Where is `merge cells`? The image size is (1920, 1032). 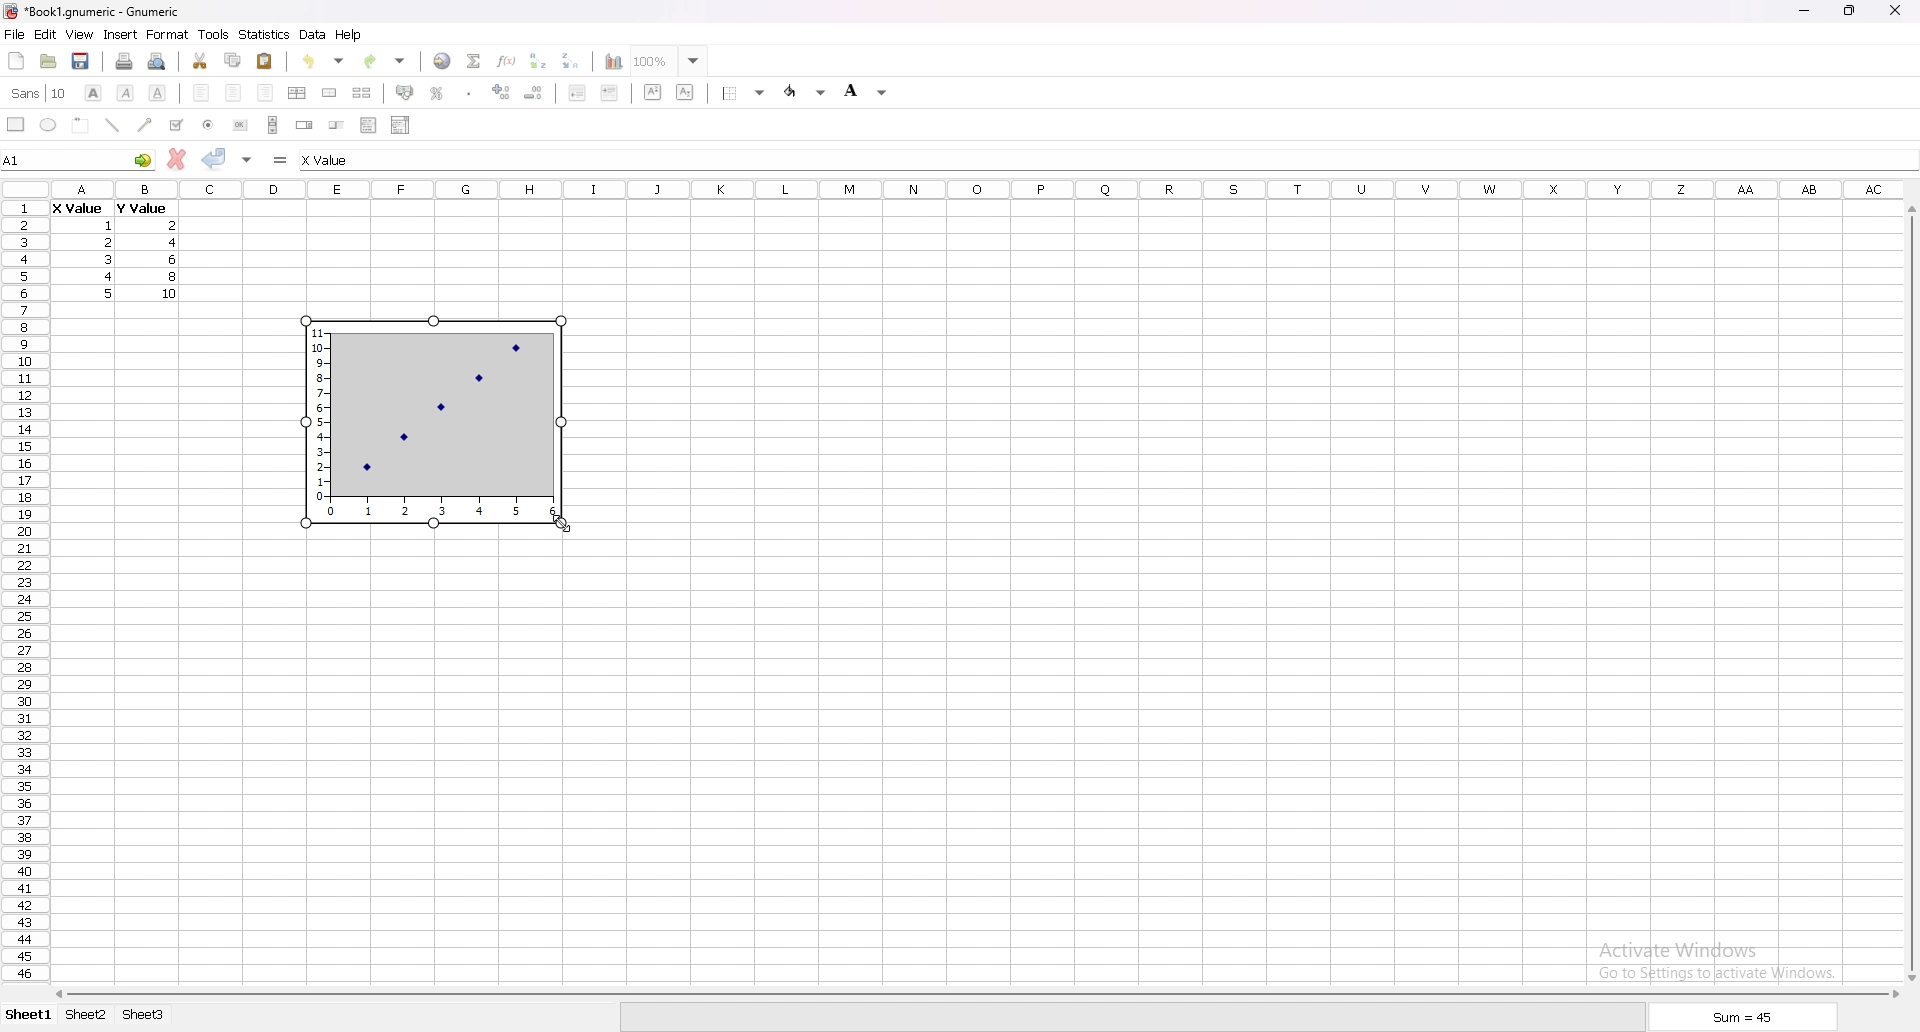 merge cells is located at coordinates (329, 93).